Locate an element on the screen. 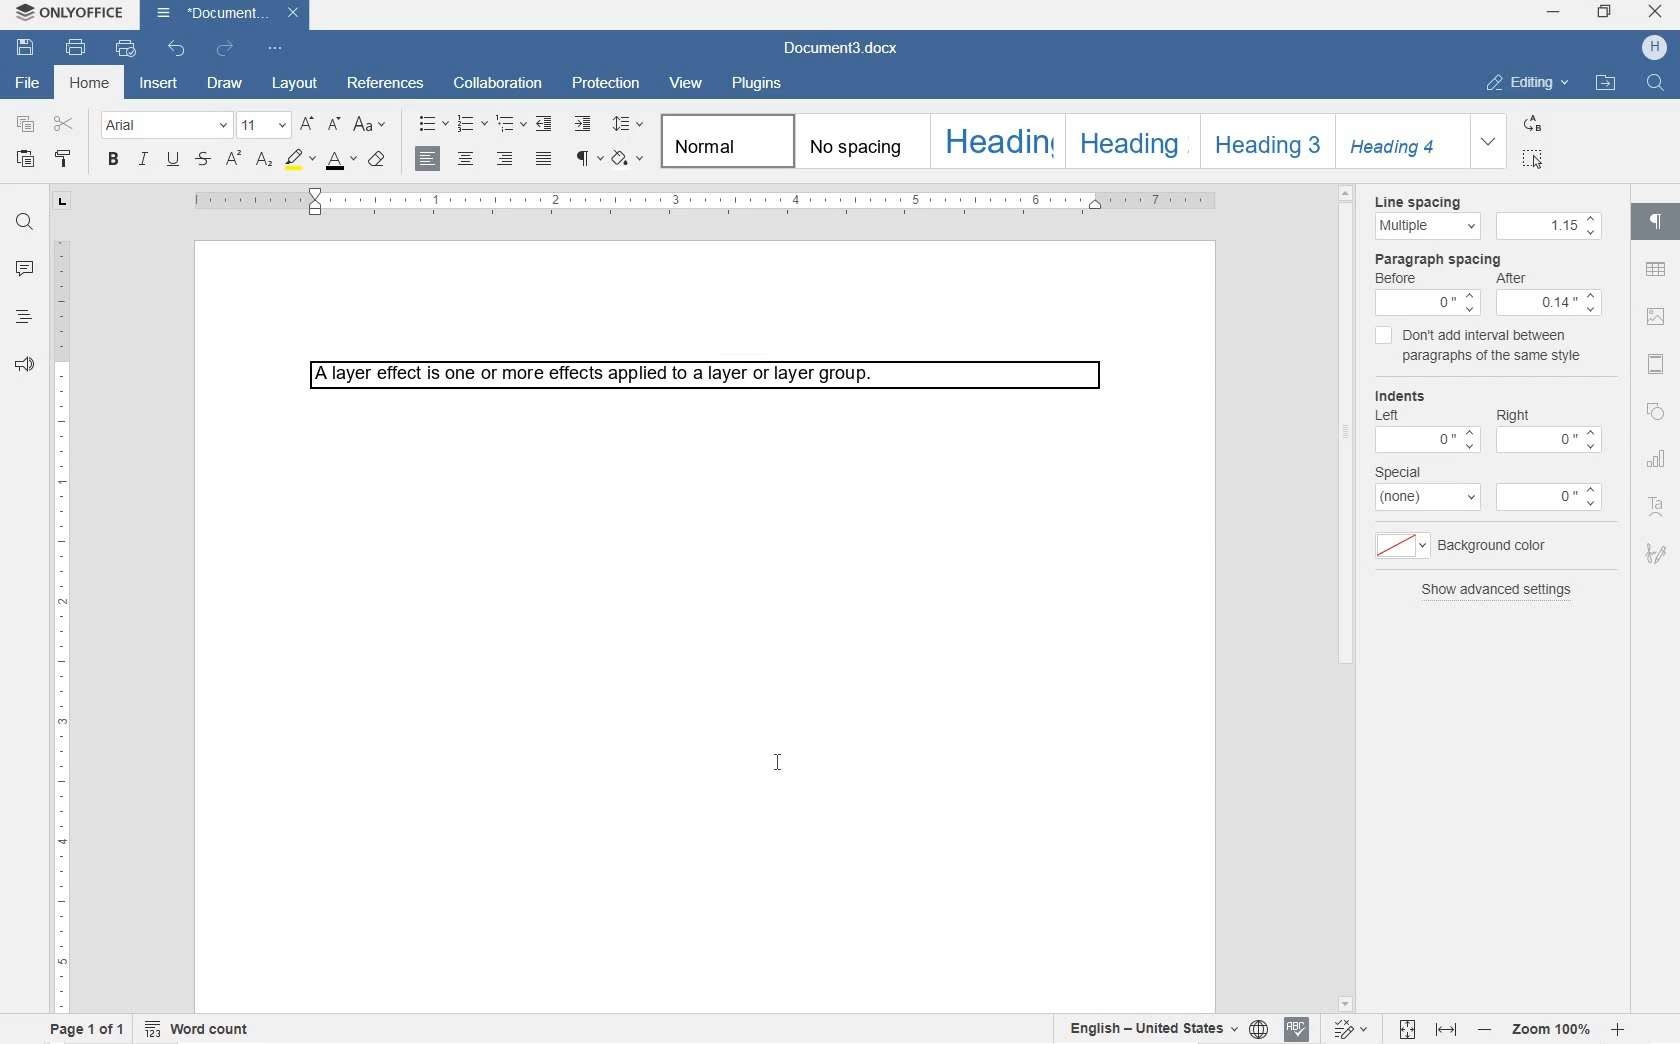  CLEAR STYLE is located at coordinates (377, 160).